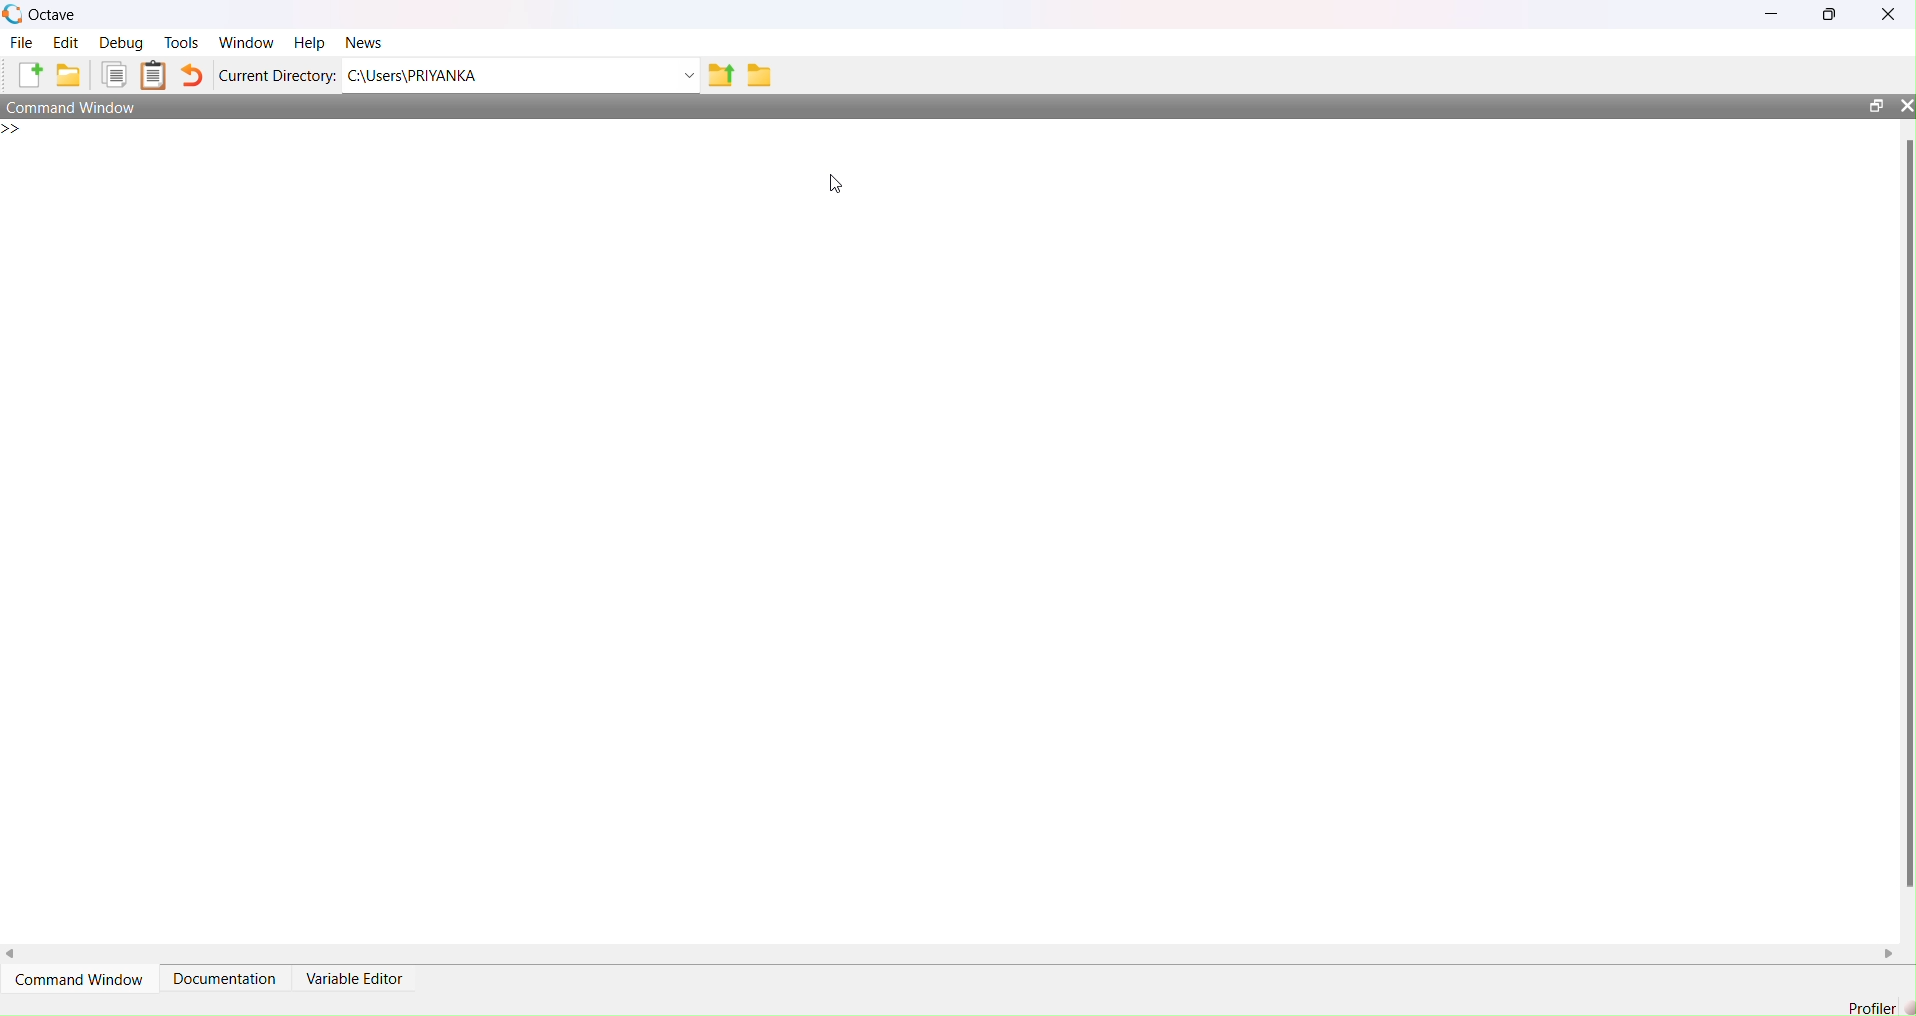 This screenshot has width=1916, height=1016. I want to click on maximise, so click(1870, 104).